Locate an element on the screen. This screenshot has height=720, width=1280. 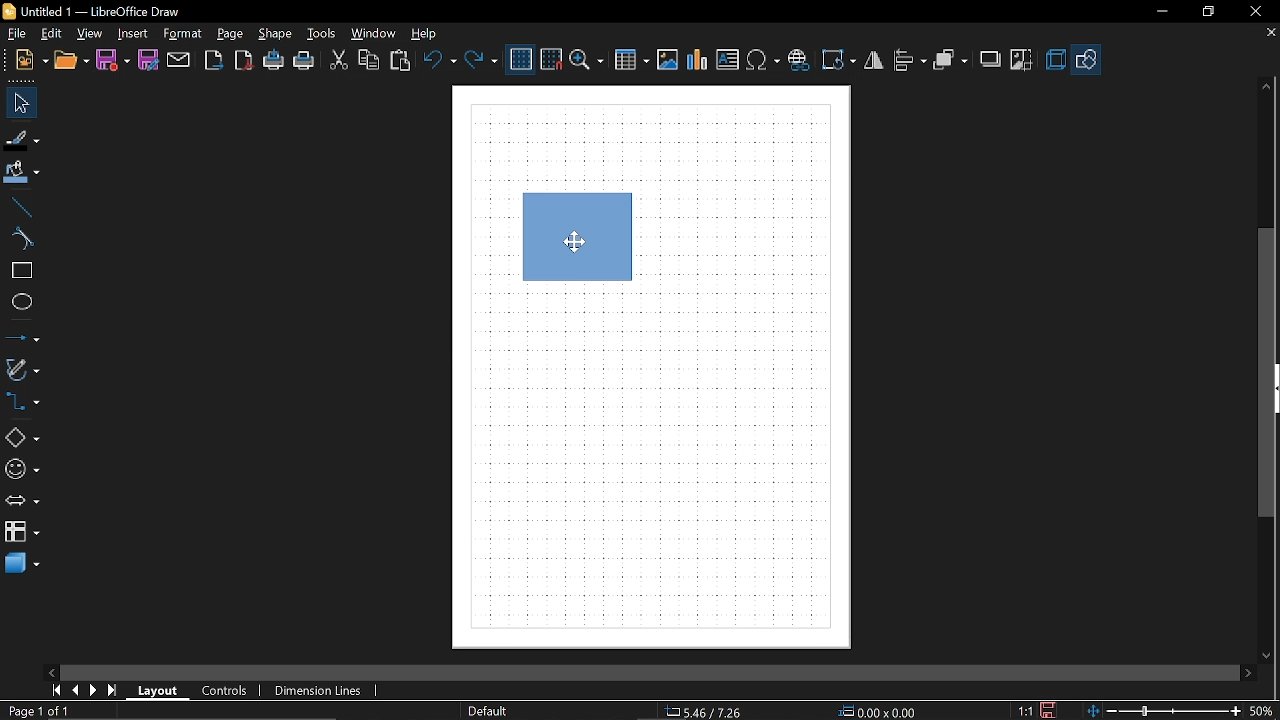
Insert symbol is located at coordinates (798, 60).